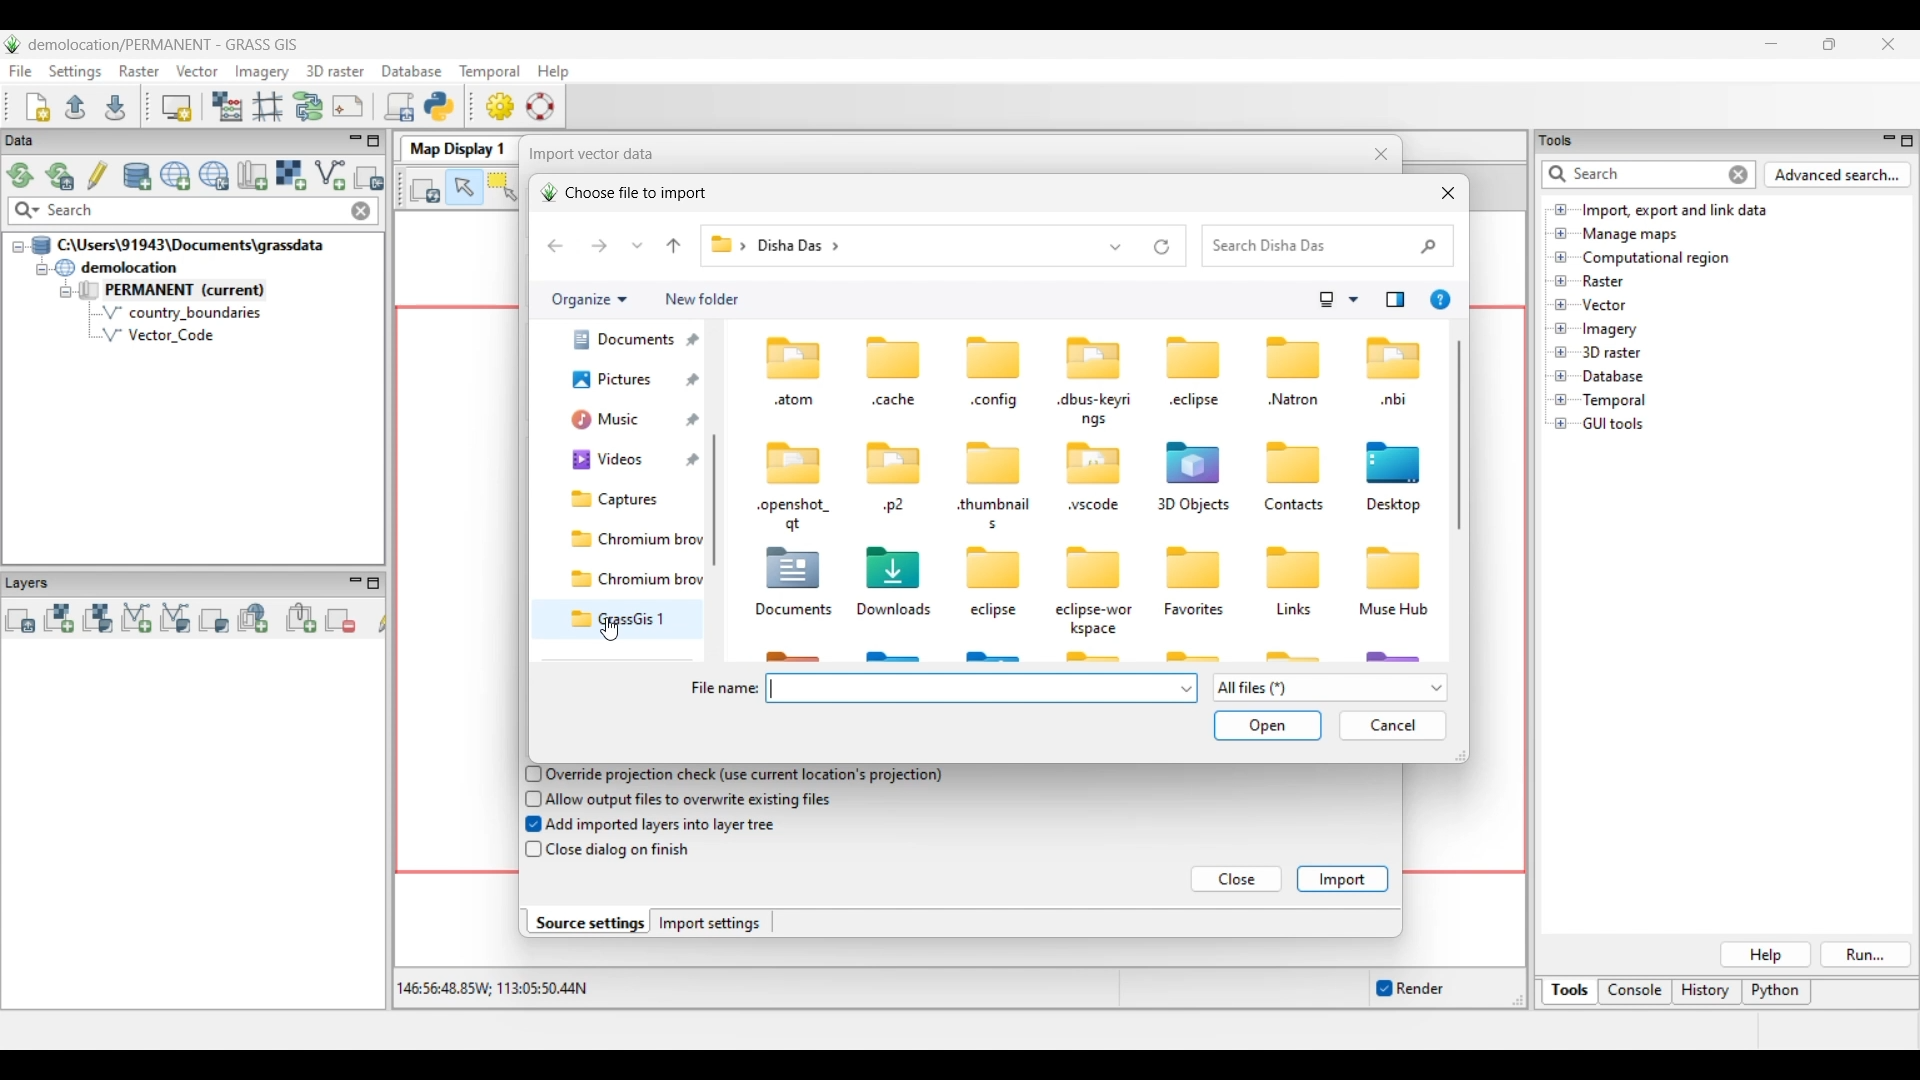  What do you see at coordinates (21, 175) in the screenshot?
I see `Reload GRASS projects` at bounding box center [21, 175].